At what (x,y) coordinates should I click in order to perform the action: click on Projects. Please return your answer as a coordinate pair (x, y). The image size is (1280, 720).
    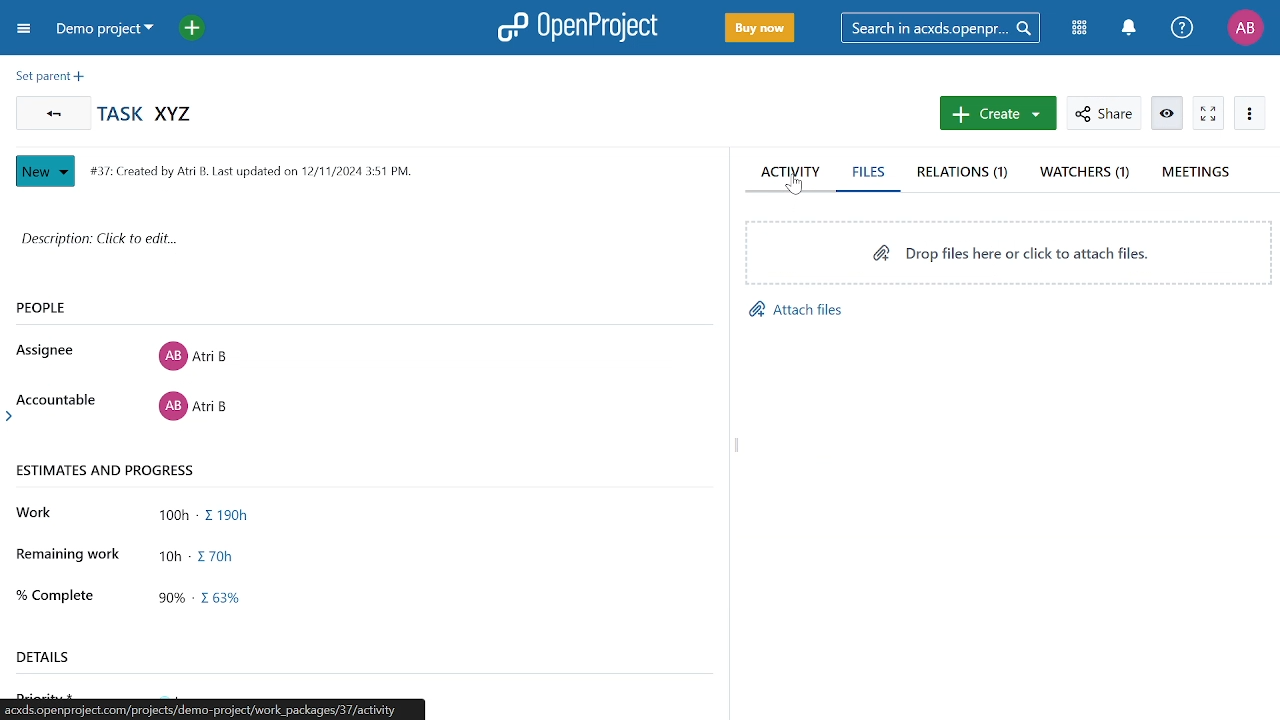
    Looking at the image, I should click on (106, 31).